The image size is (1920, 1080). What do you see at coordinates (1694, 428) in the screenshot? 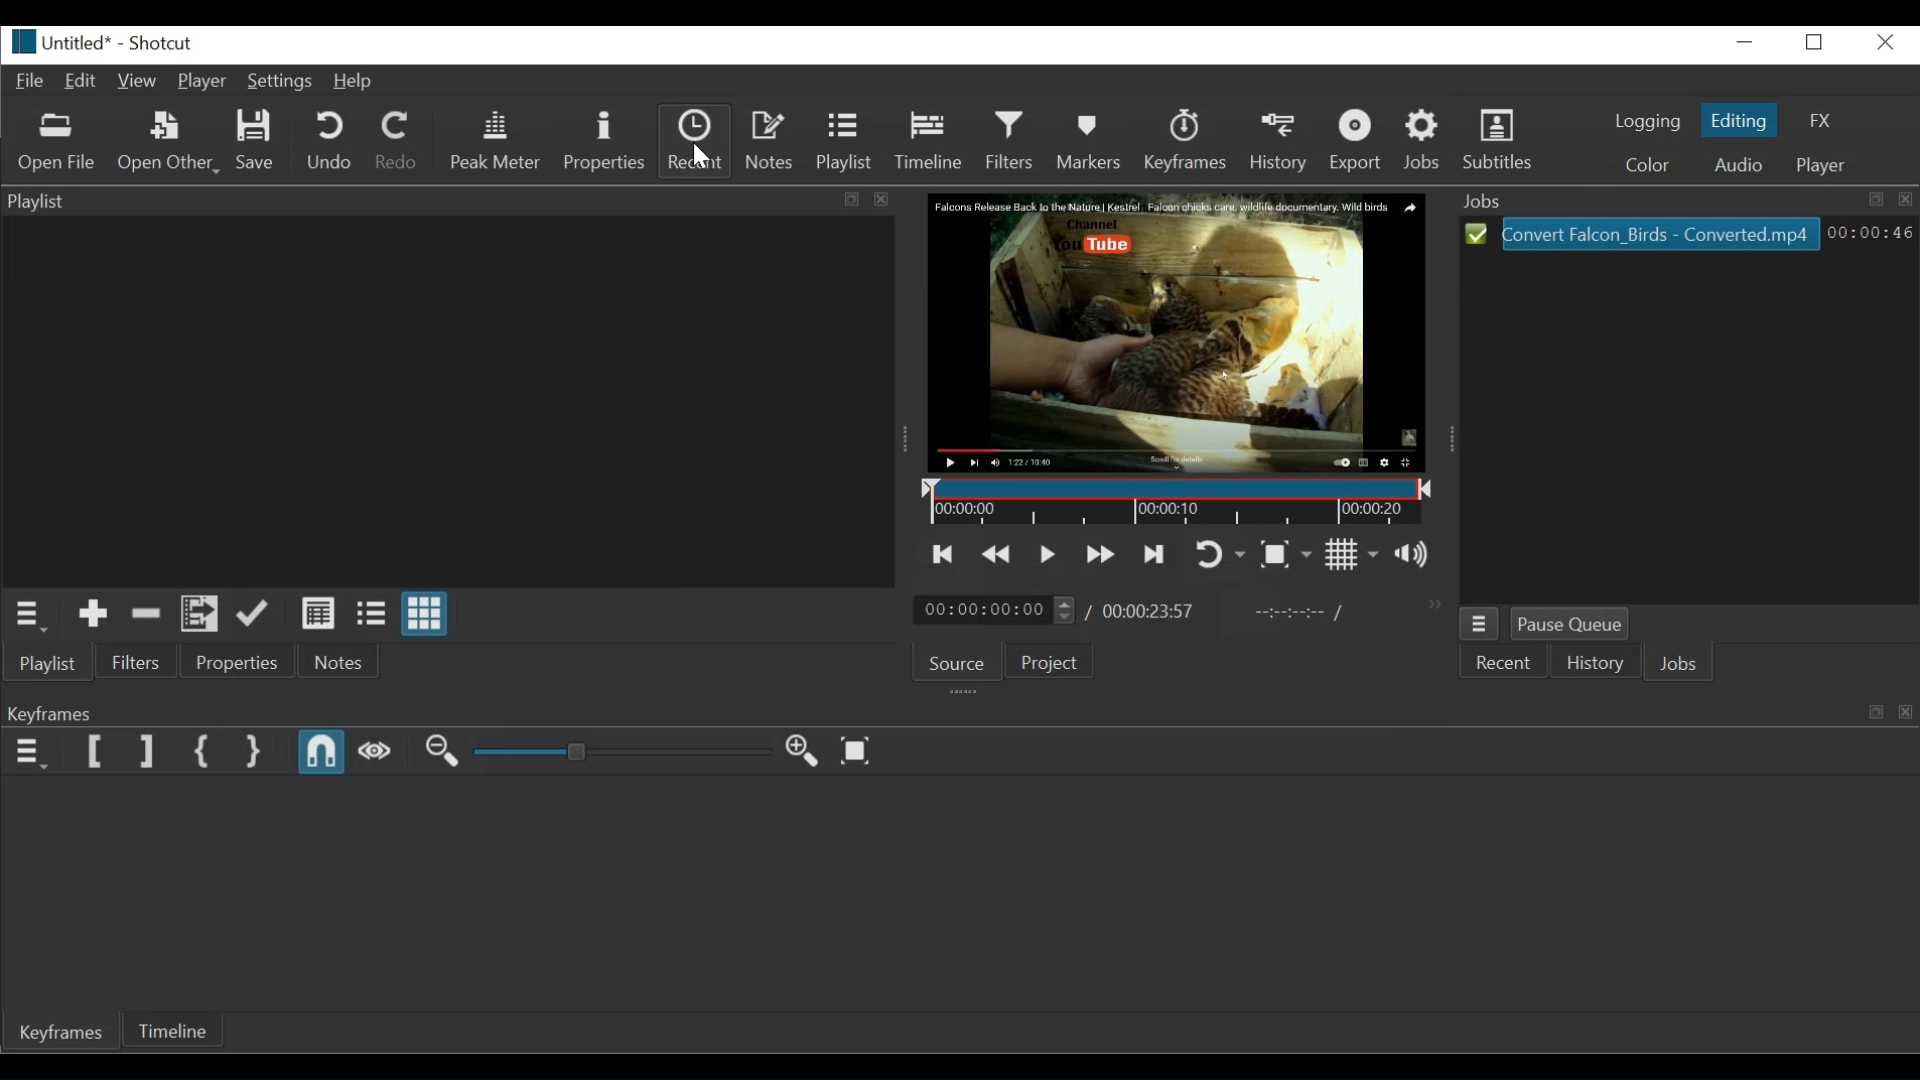
I see `Jobs panel` at bounding box center [1694, 428].